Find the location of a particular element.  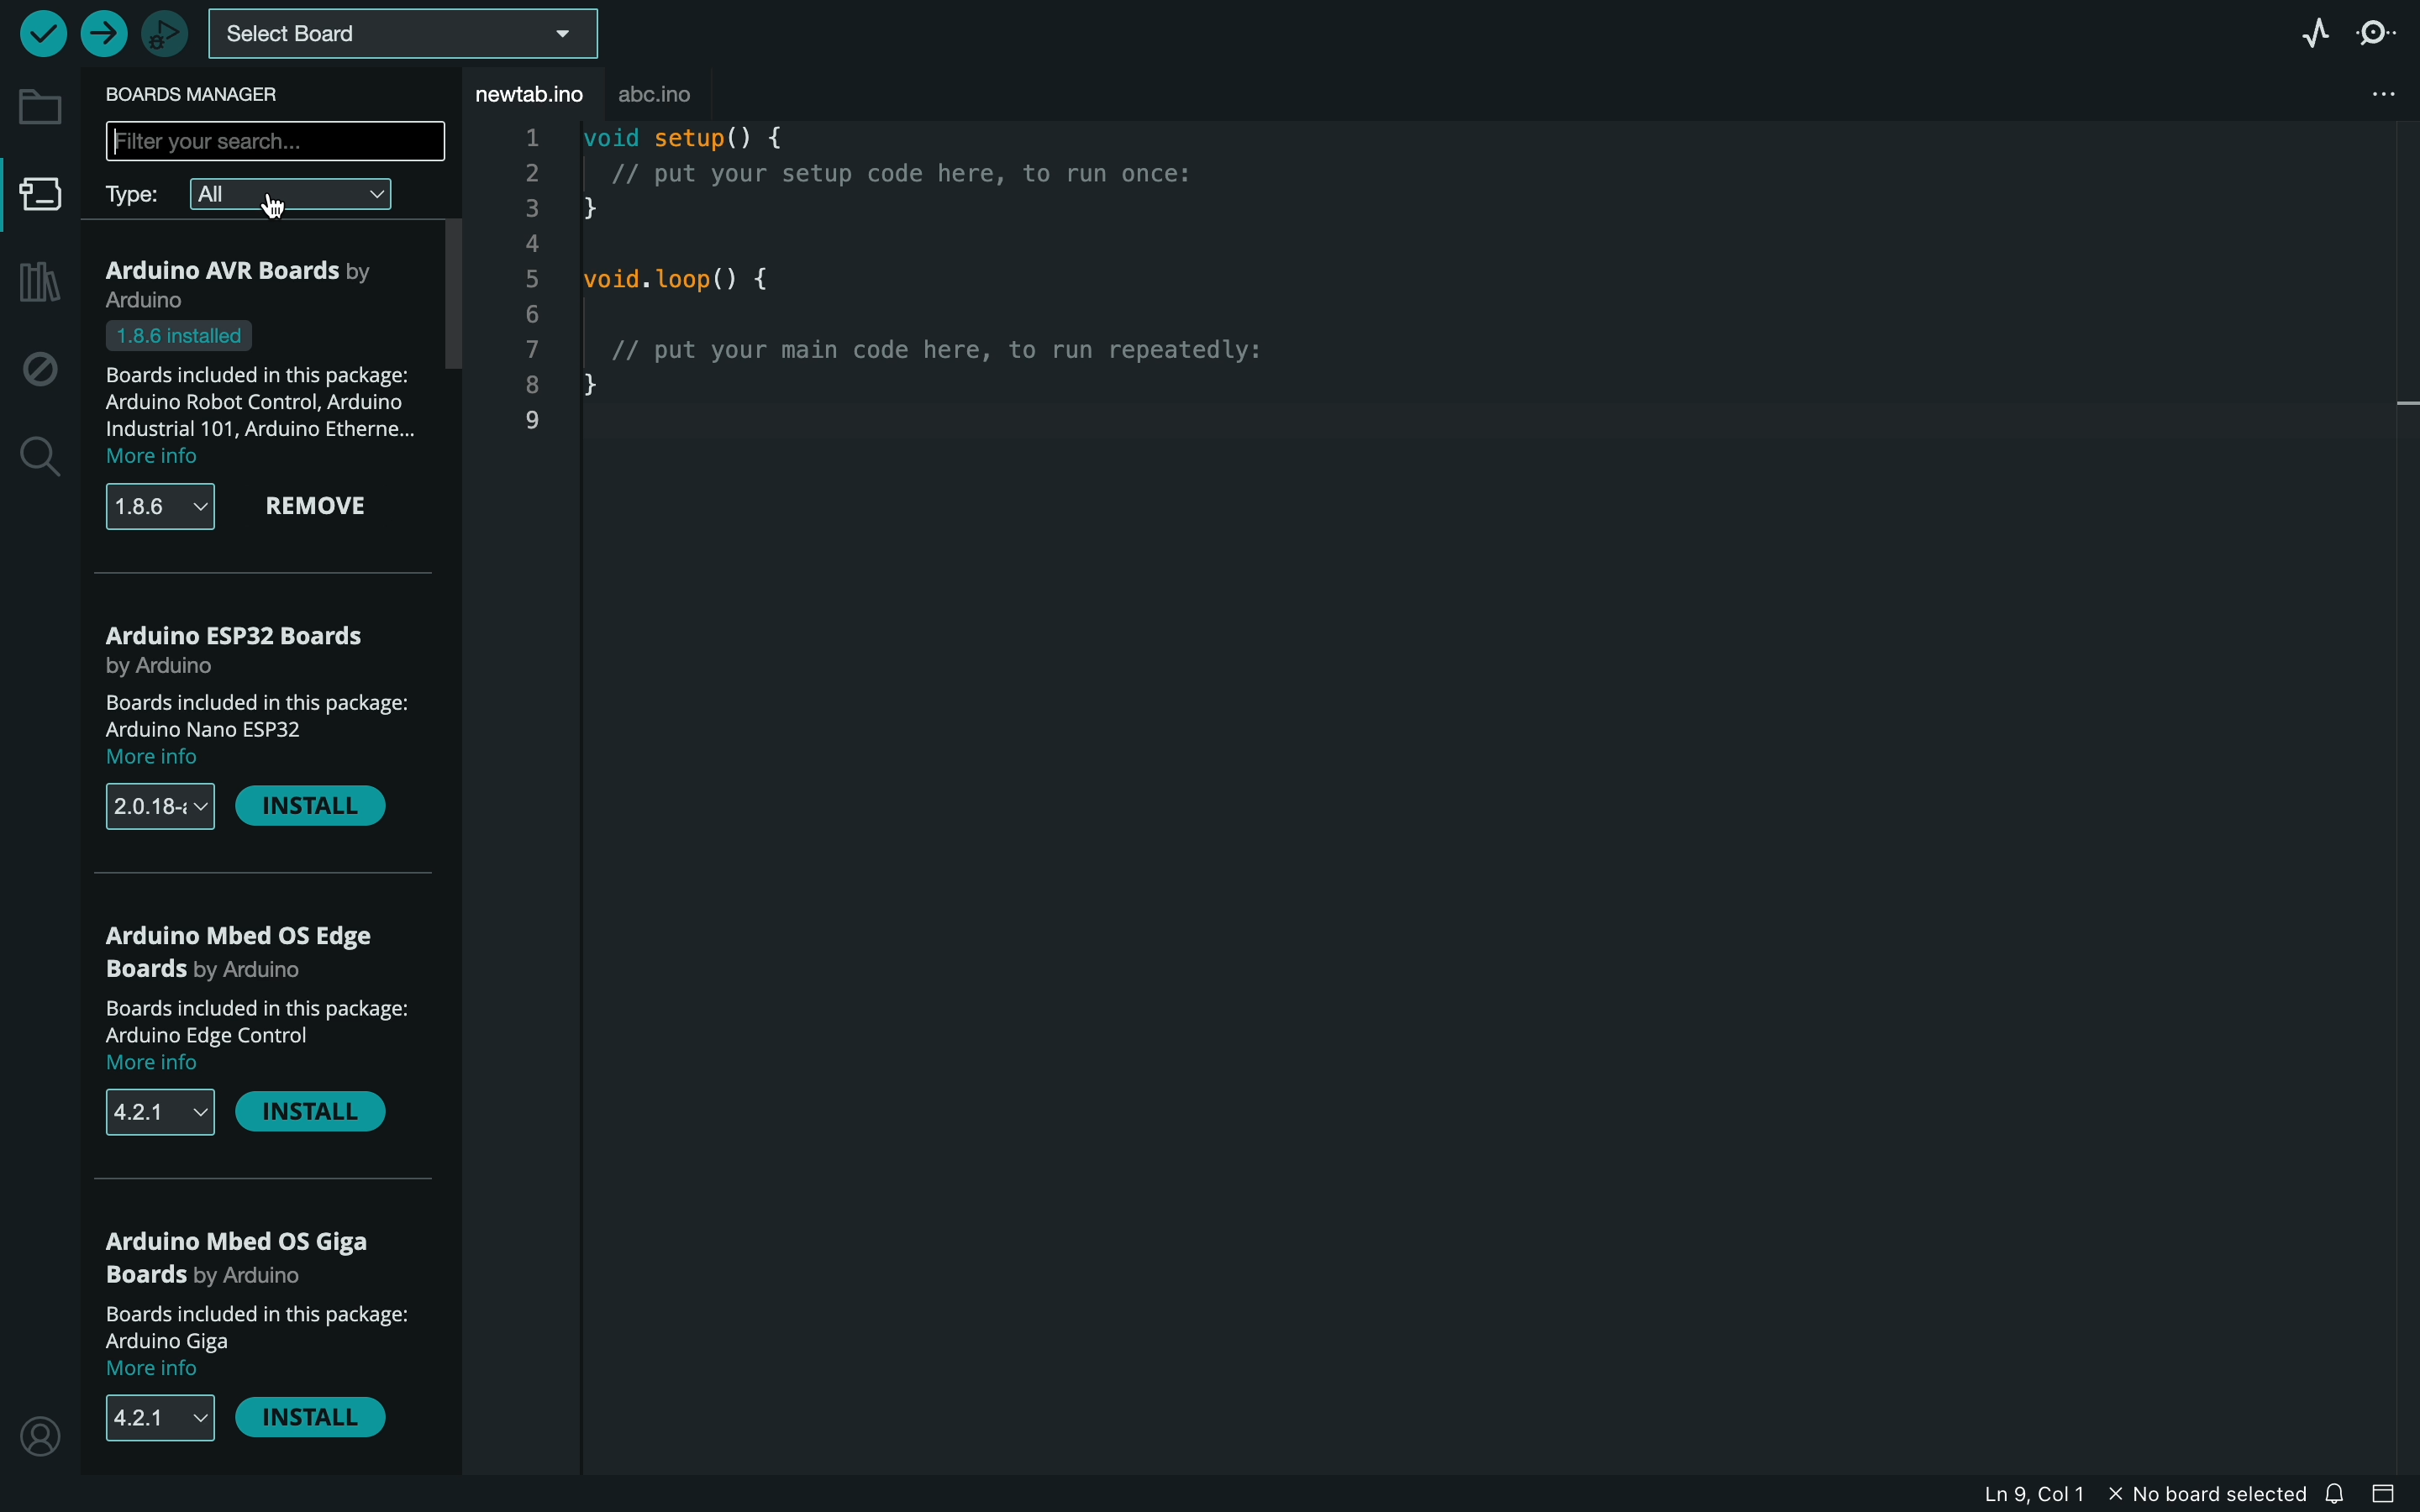

description is located at coordinates (262, 1341).